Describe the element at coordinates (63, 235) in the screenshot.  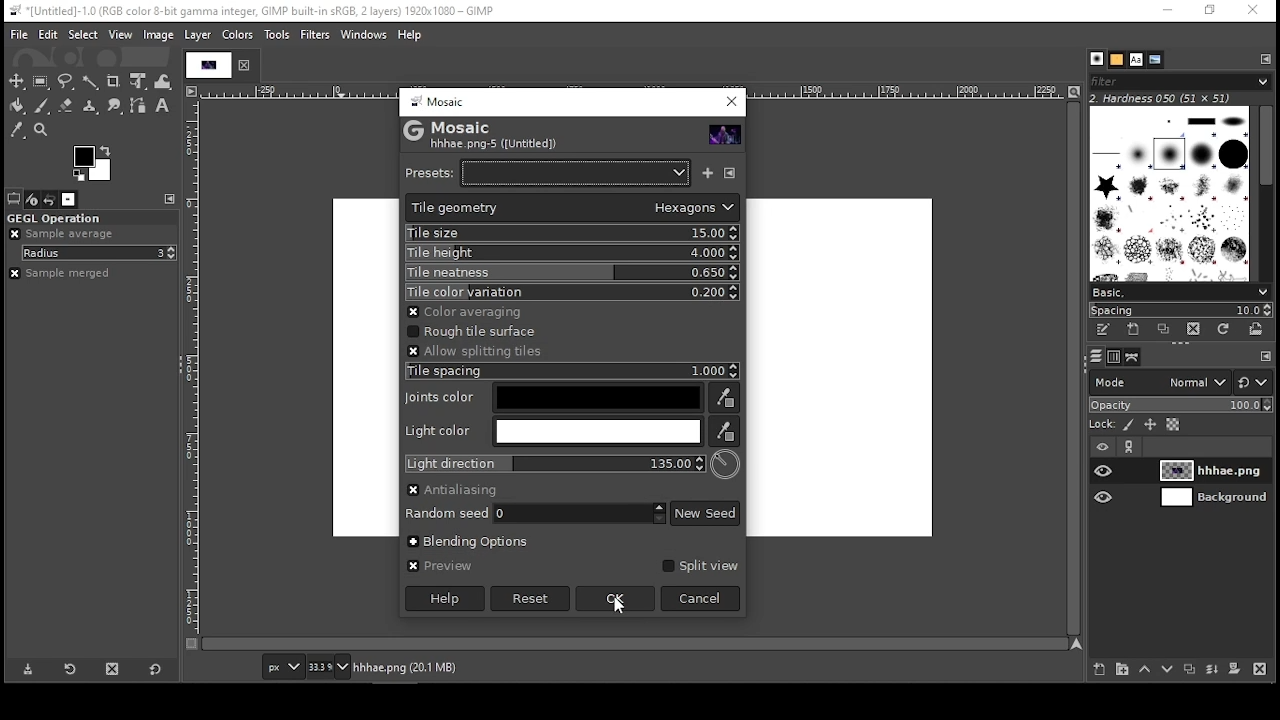
I see `sample average` at that location.